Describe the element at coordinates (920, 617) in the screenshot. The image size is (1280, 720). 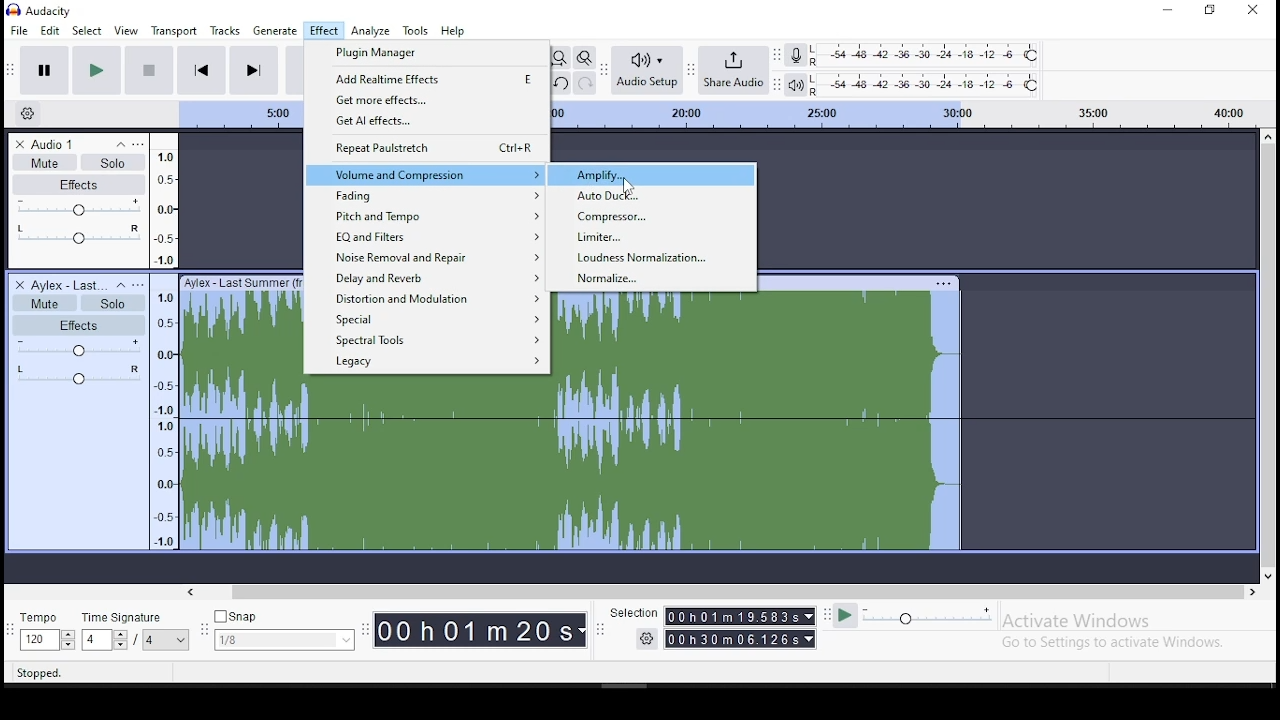
I see `playback speed` at that location.